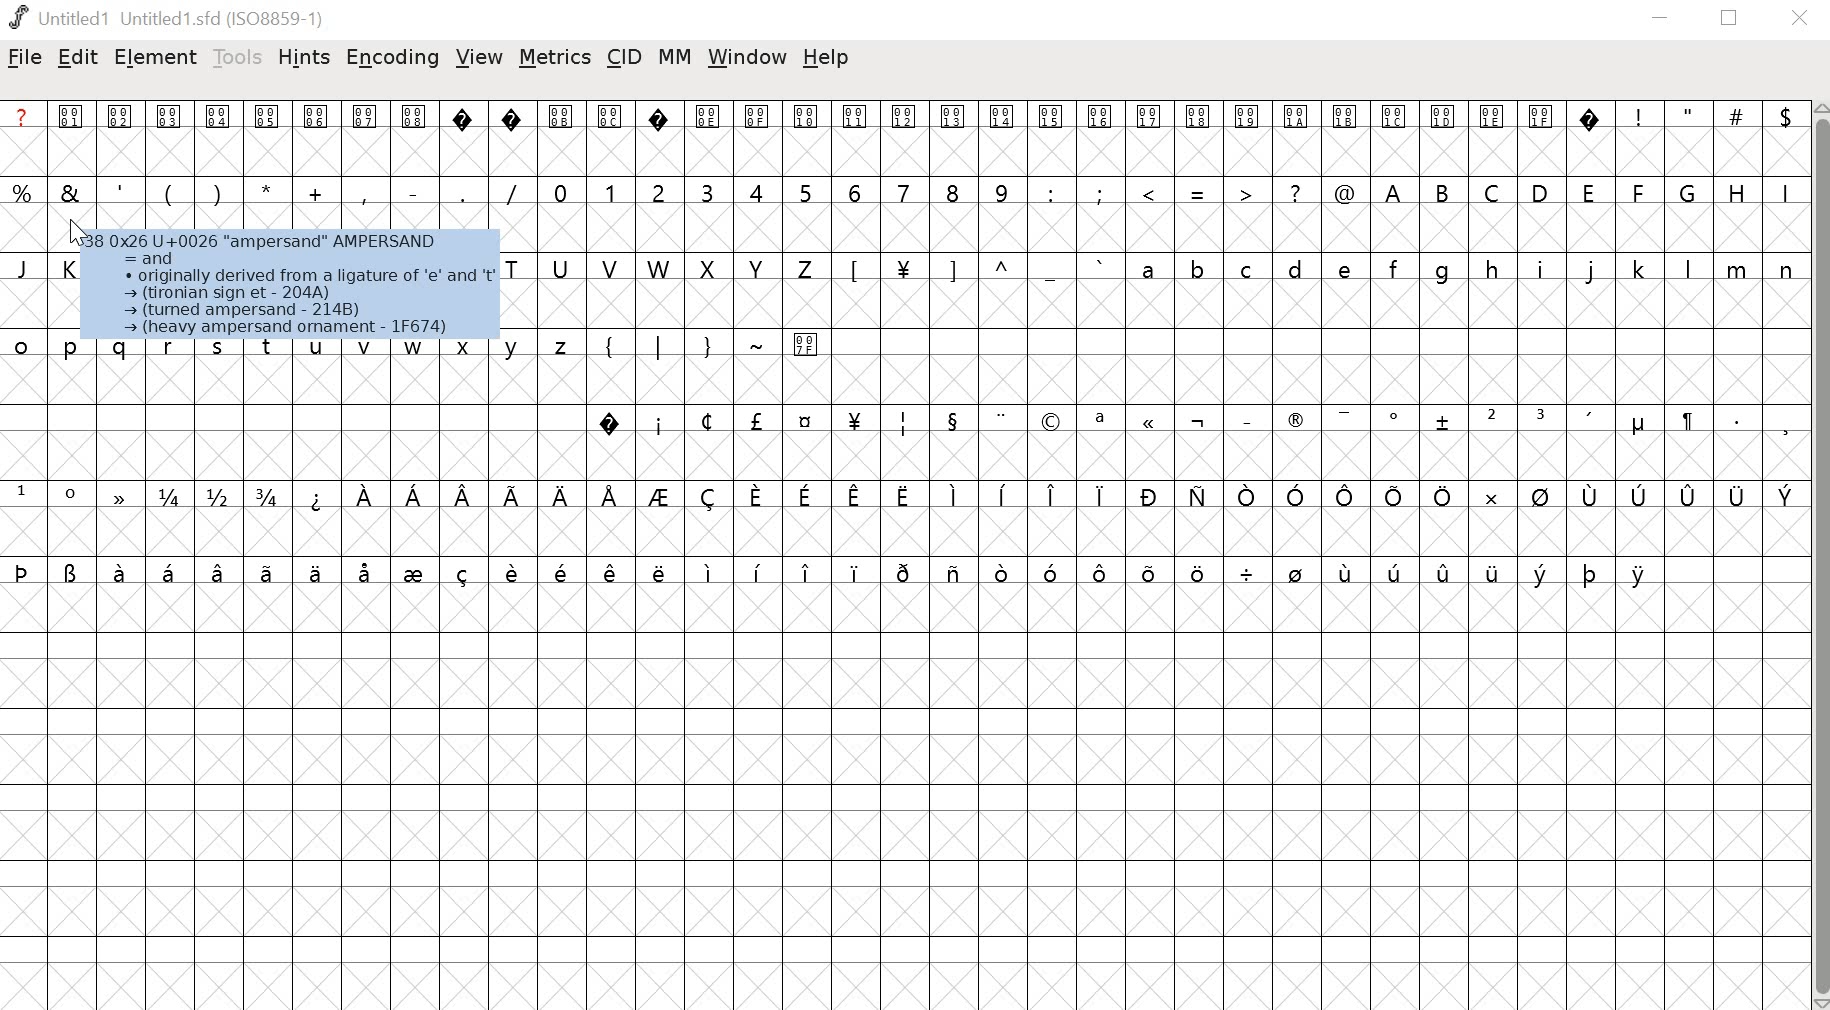 Image resolution: width=1830 pixels, height=1010 pixels. I want to click on symbol, so click(855, 419).